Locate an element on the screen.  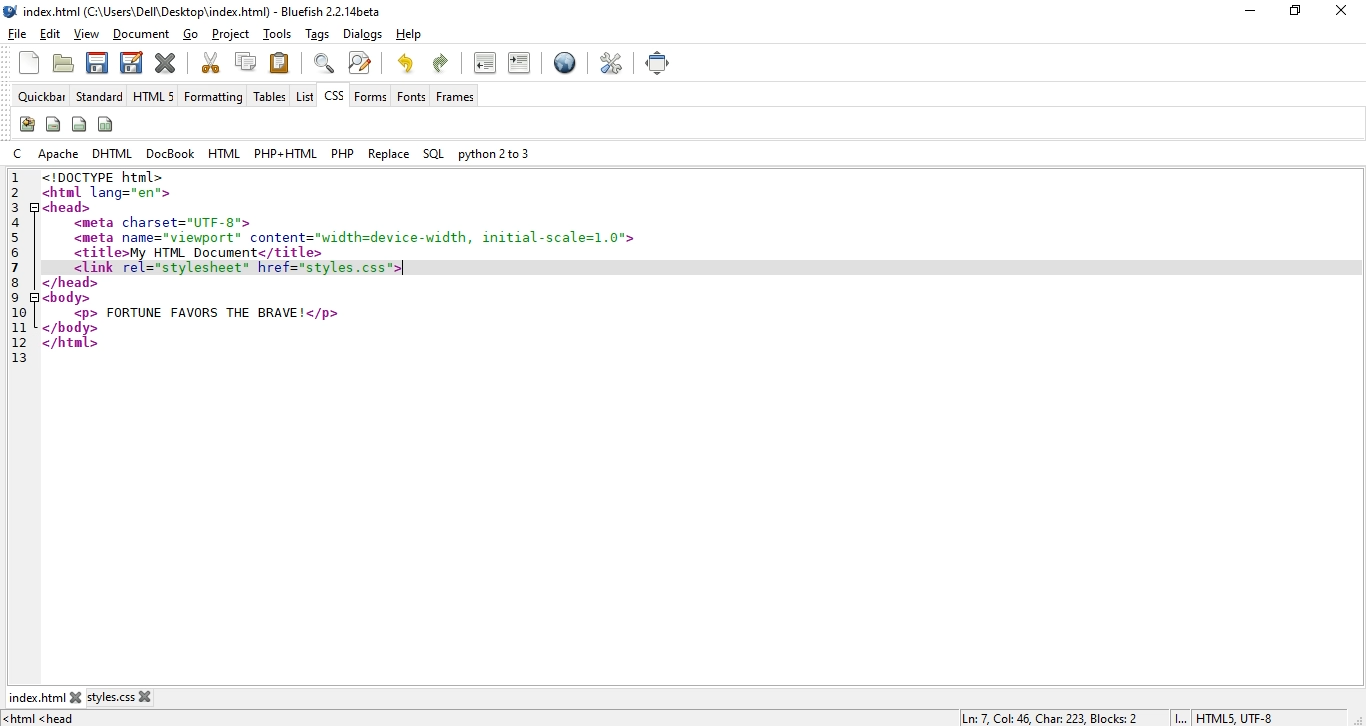
save file as is located at coordinates (130, 61).